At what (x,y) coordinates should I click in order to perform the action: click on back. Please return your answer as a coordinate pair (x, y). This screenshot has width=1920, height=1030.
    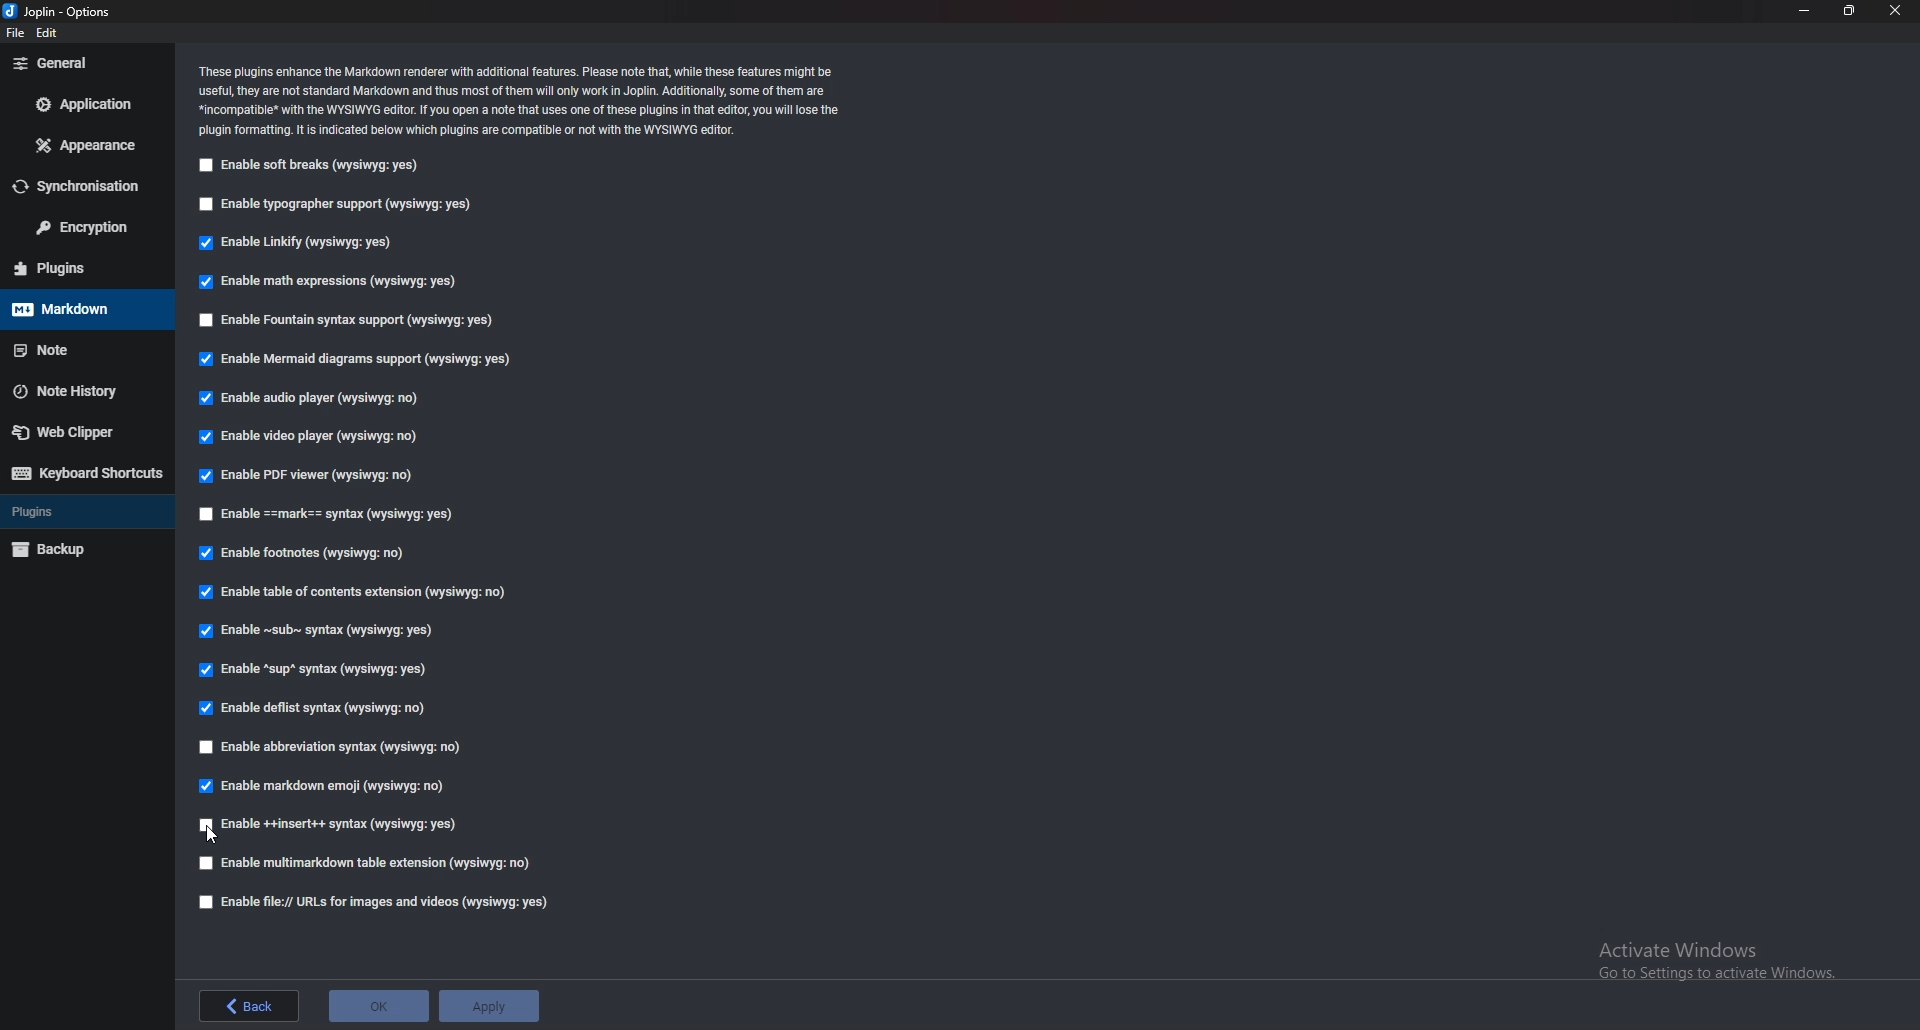
    Looking at the image, I should click on (247, 1005).